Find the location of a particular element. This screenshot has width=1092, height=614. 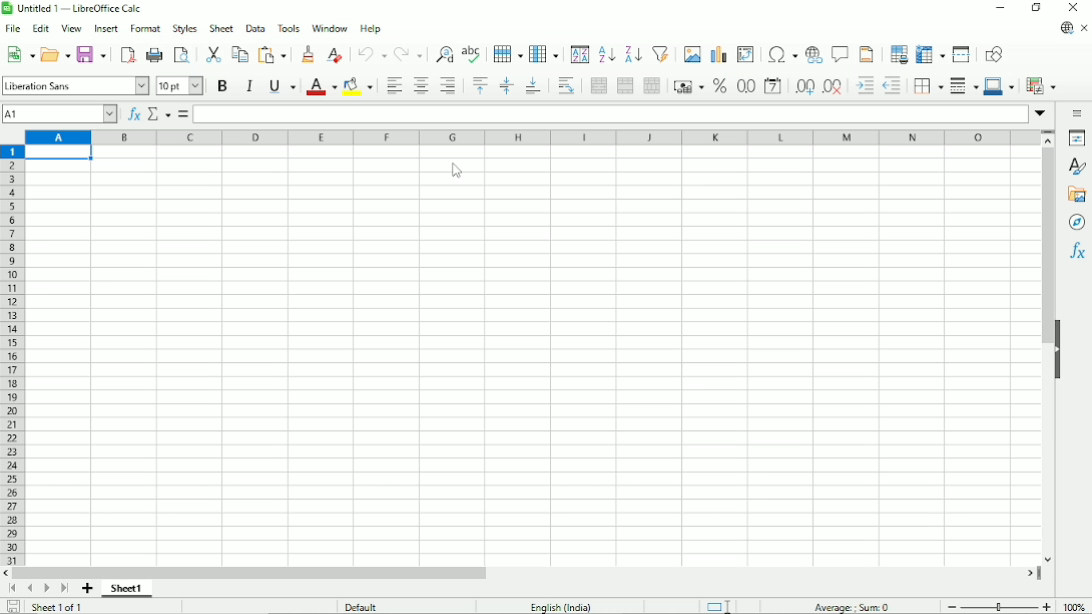

Background color is located at coordinates (358, 86).